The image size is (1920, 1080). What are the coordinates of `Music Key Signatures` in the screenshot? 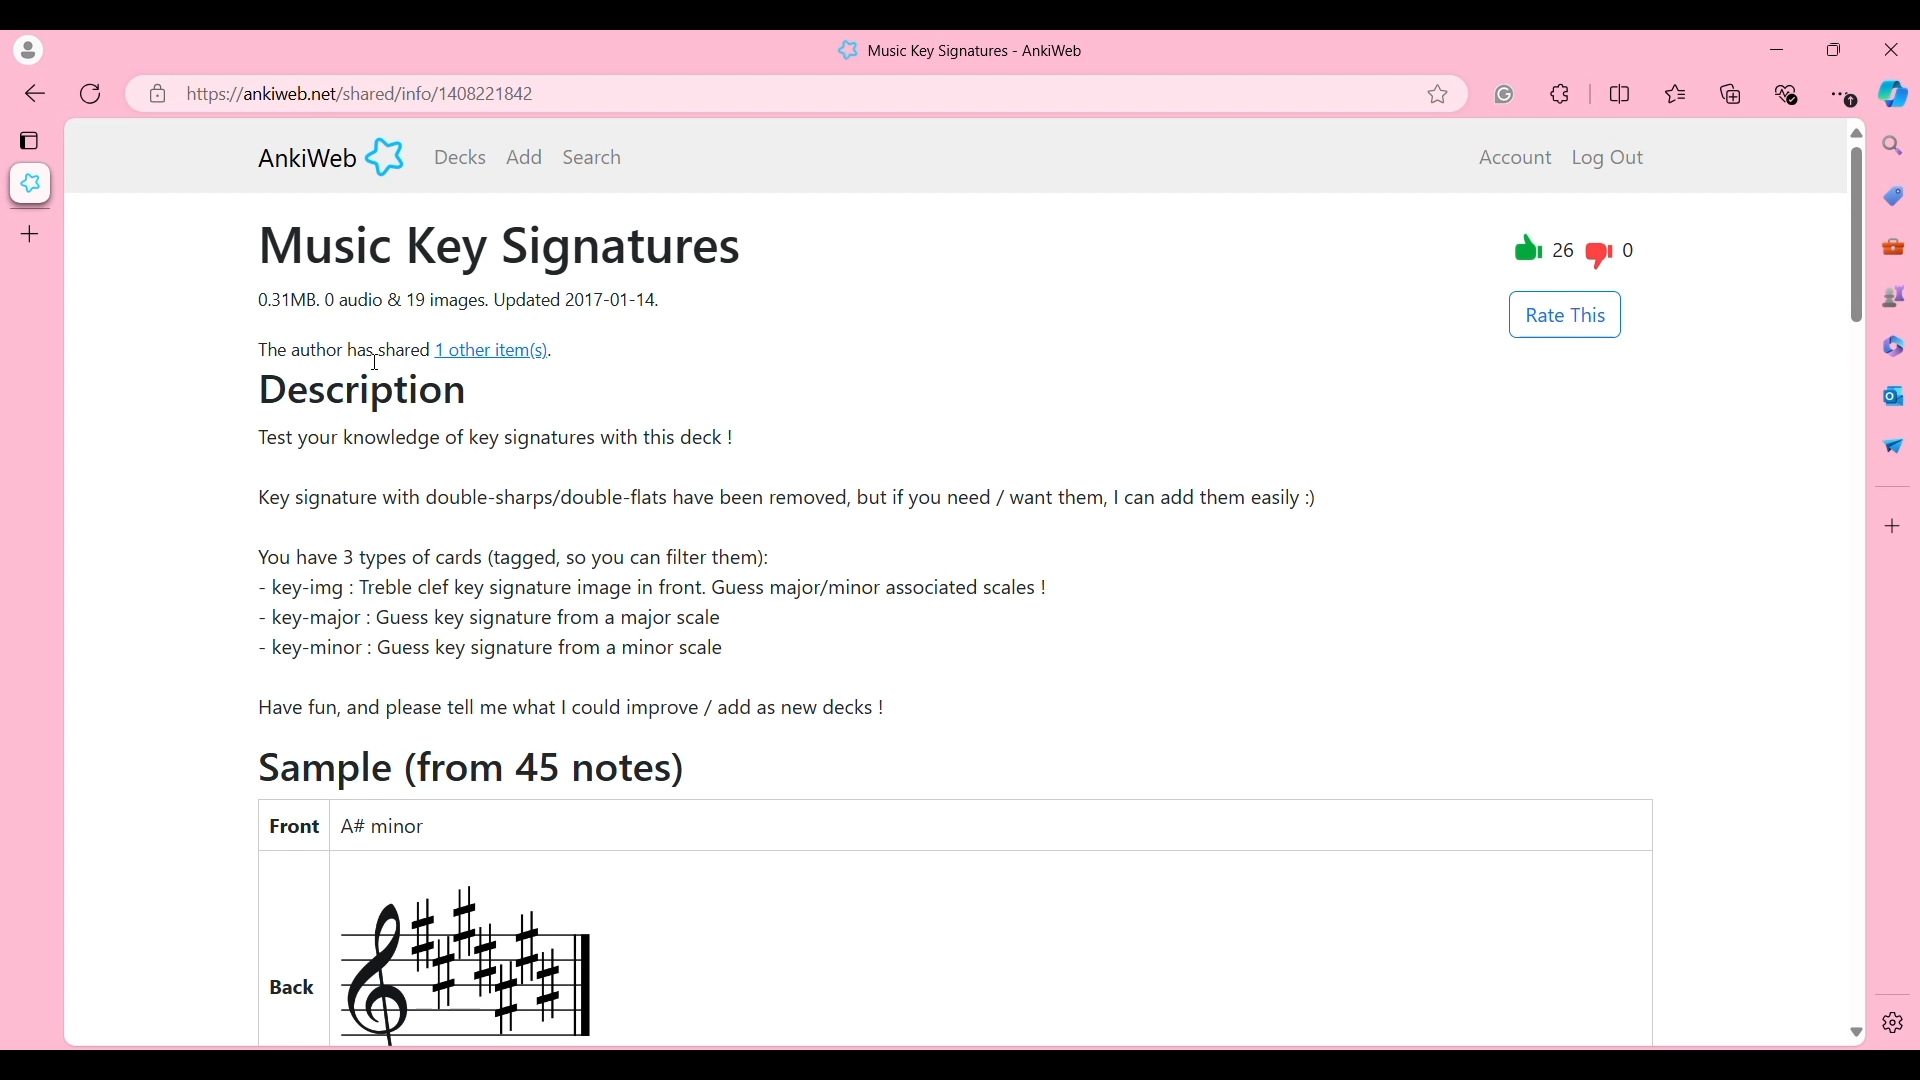 It's located at (504, 249).